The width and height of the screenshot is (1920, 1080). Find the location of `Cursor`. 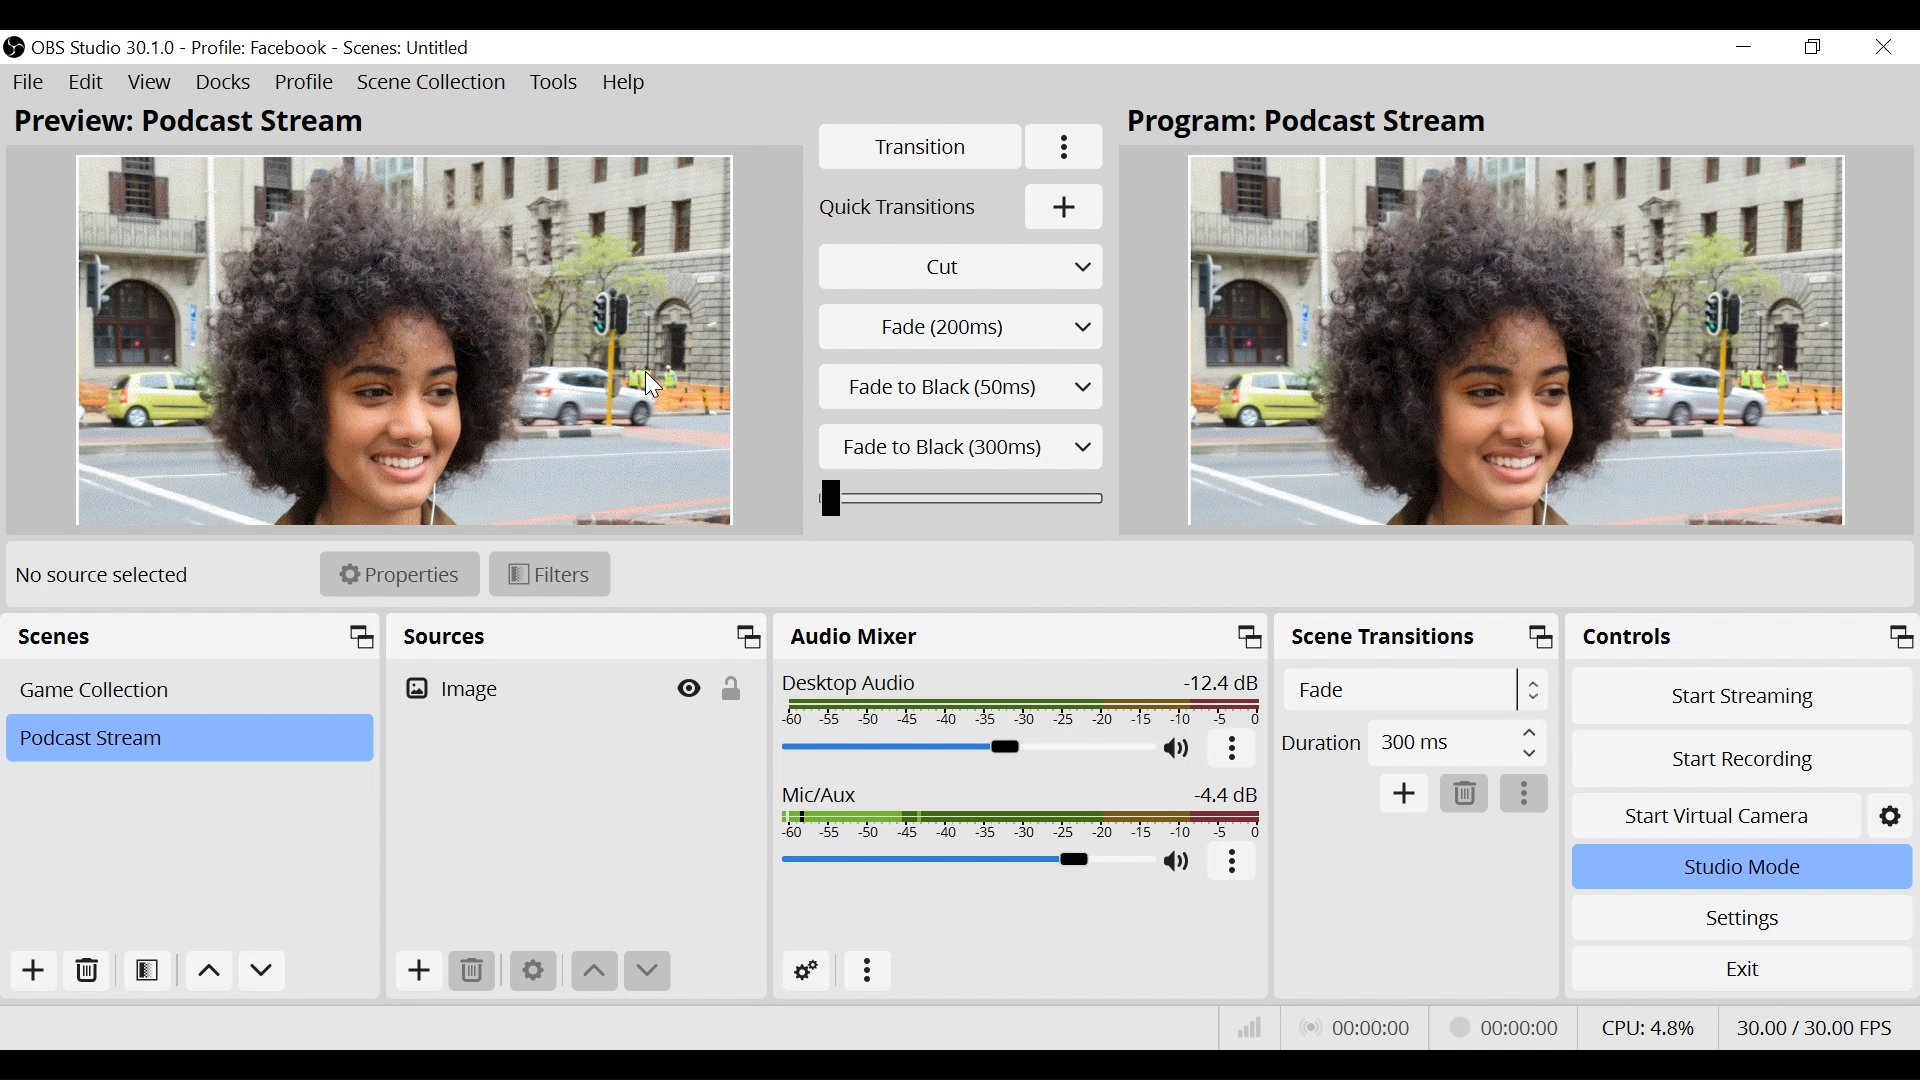

Cursor is located at coordinates (655, 383).